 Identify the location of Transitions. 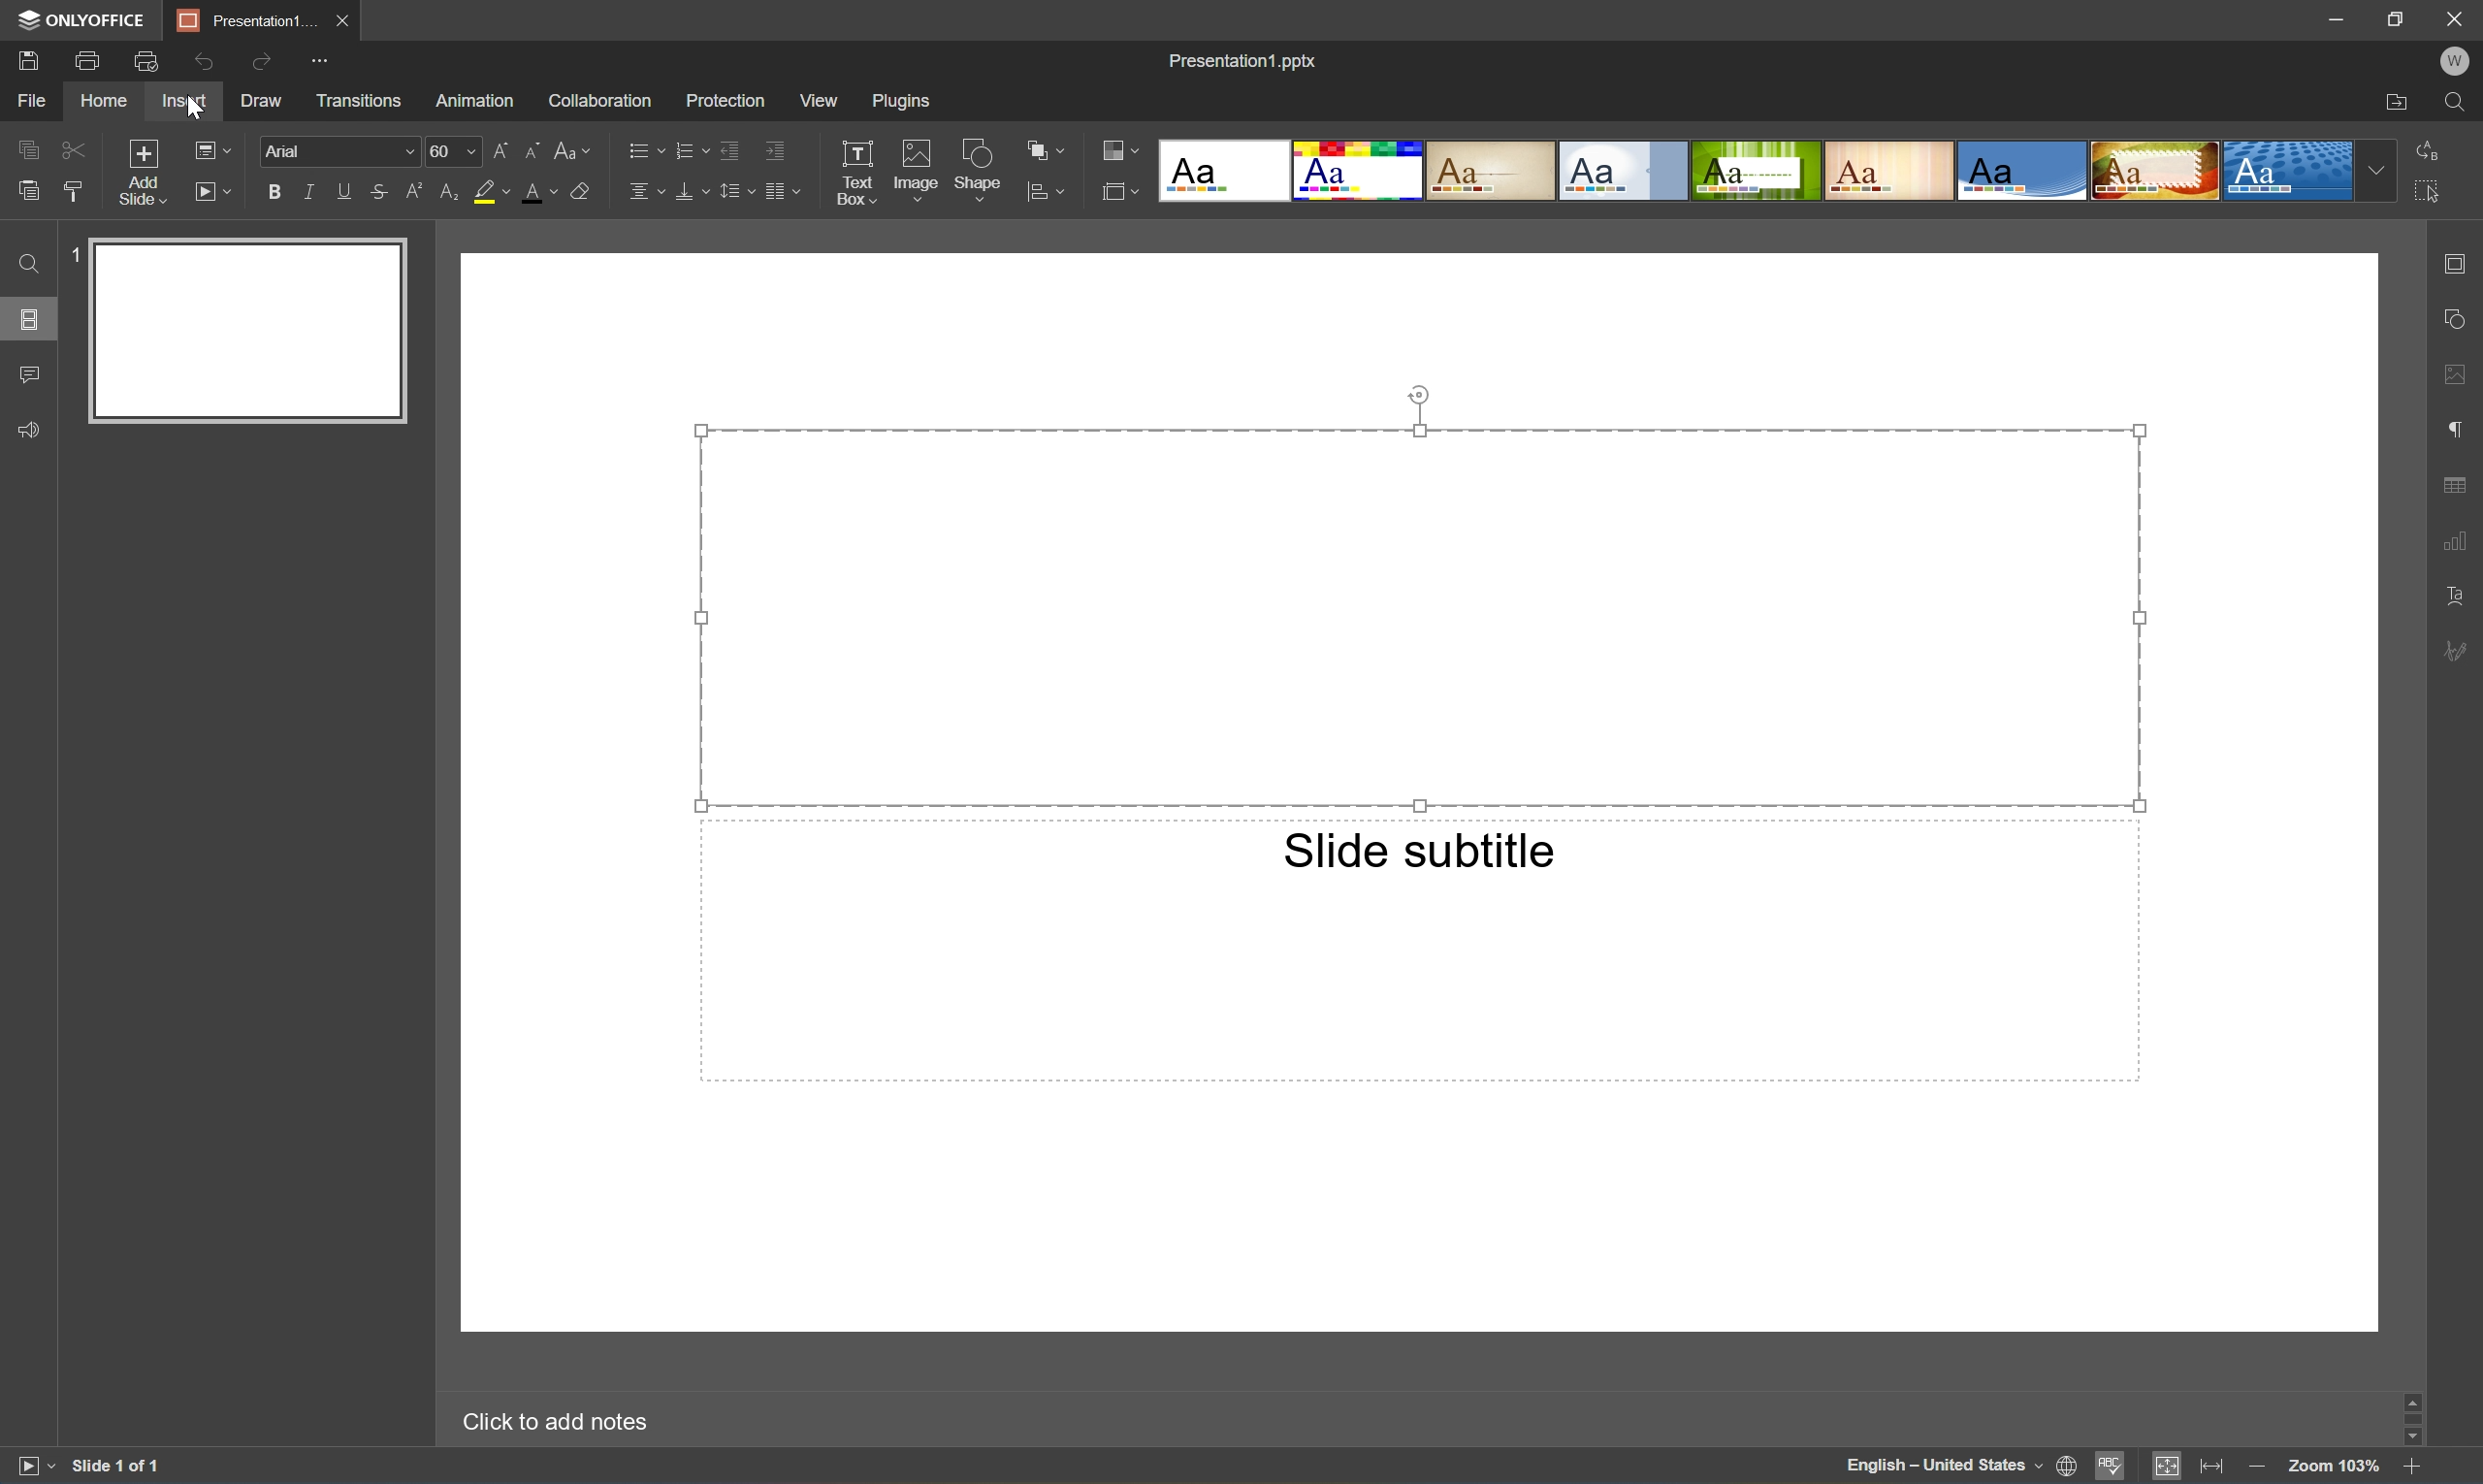
(359, 102).